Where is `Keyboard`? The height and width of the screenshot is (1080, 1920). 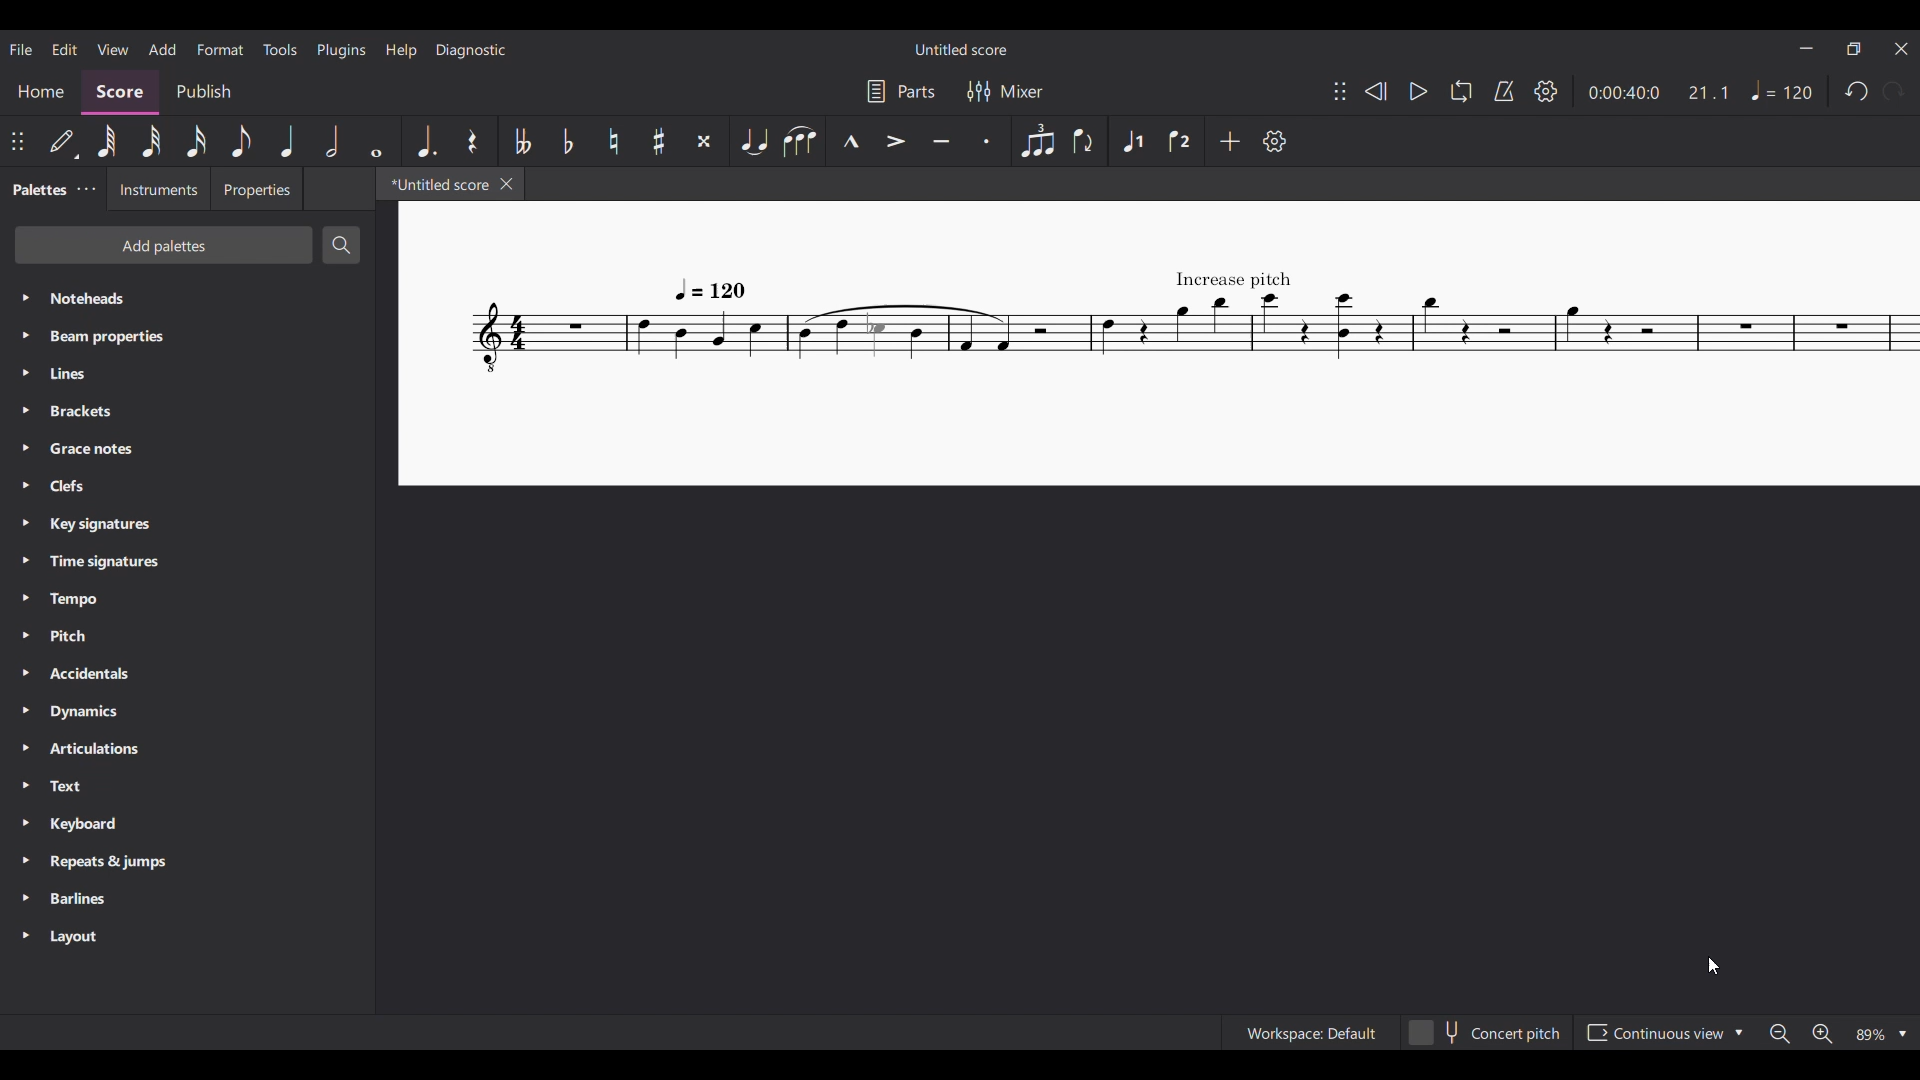
Keyboard is located at coordinates (185, 824).